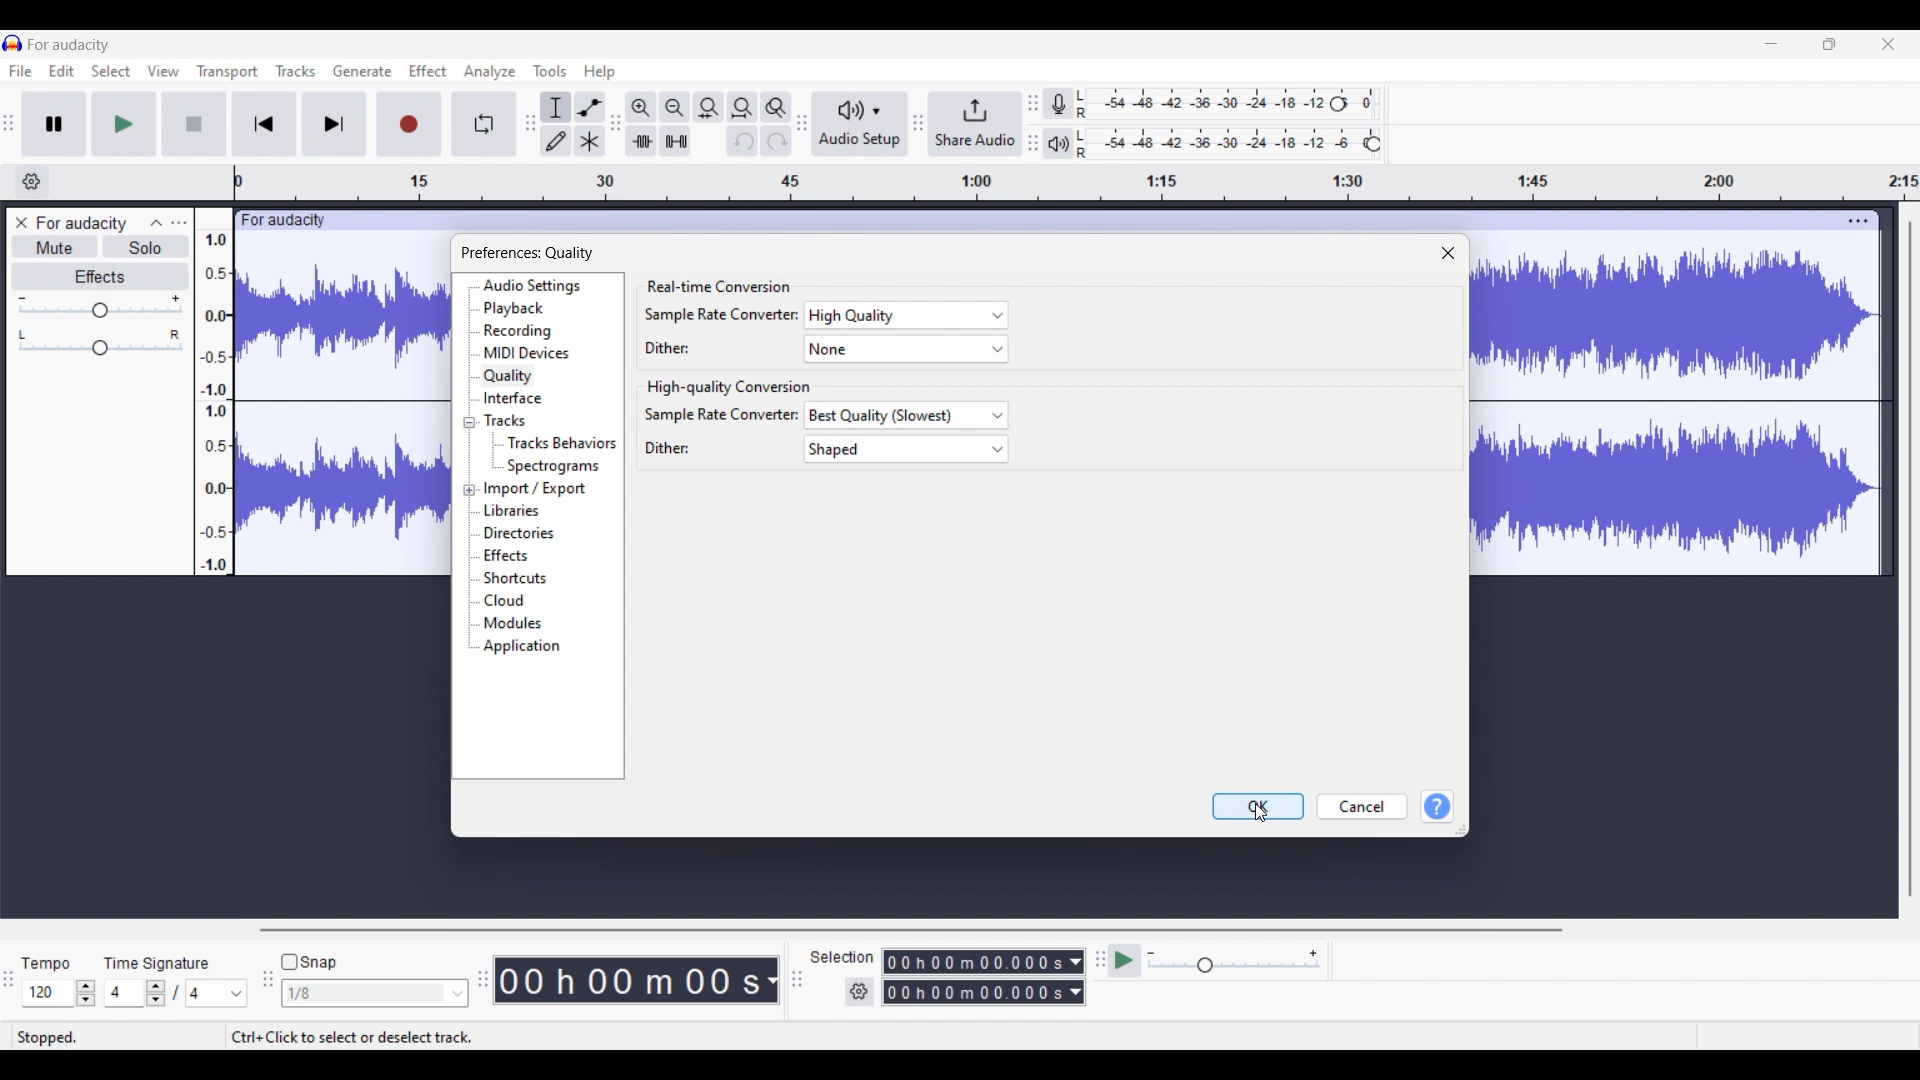 This screenshot has height=1080, width=1920. What do you see at coordinates (100, 348) in the screenshot?
I see `Header to change pan` at bounding box center [100, 348].